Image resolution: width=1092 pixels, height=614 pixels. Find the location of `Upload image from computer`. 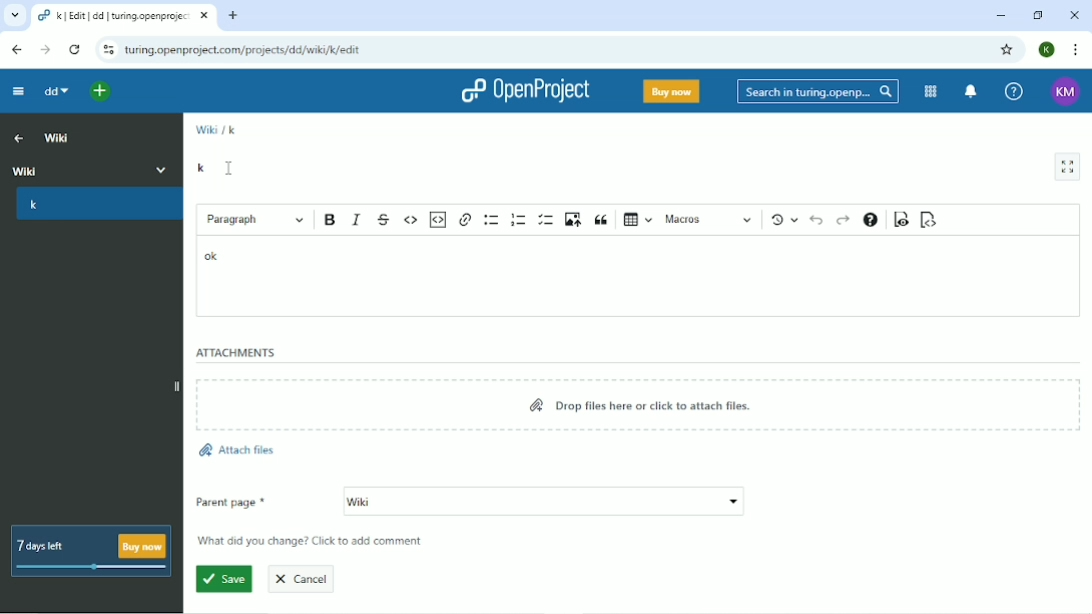

Upload image from computer is located at coordinates (572, 220).